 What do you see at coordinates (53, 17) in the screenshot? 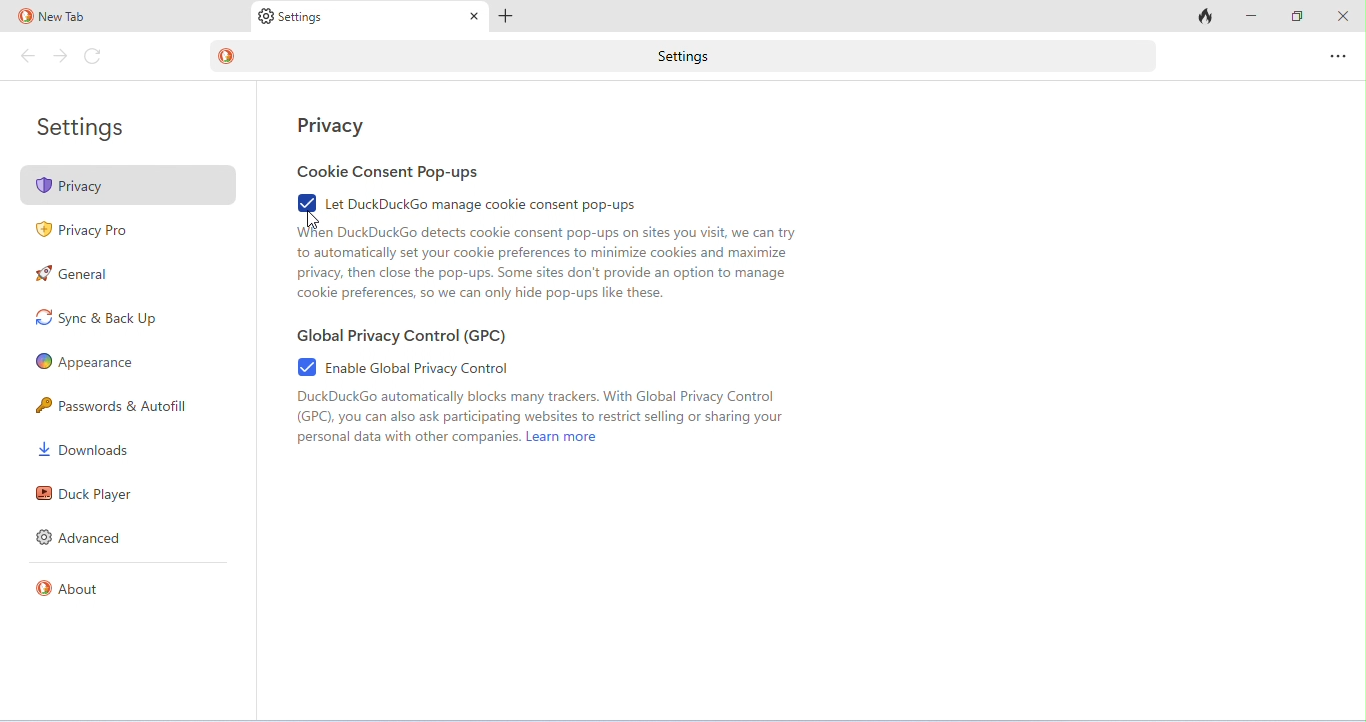
I see `new tab` at bounding box center [53, 17].